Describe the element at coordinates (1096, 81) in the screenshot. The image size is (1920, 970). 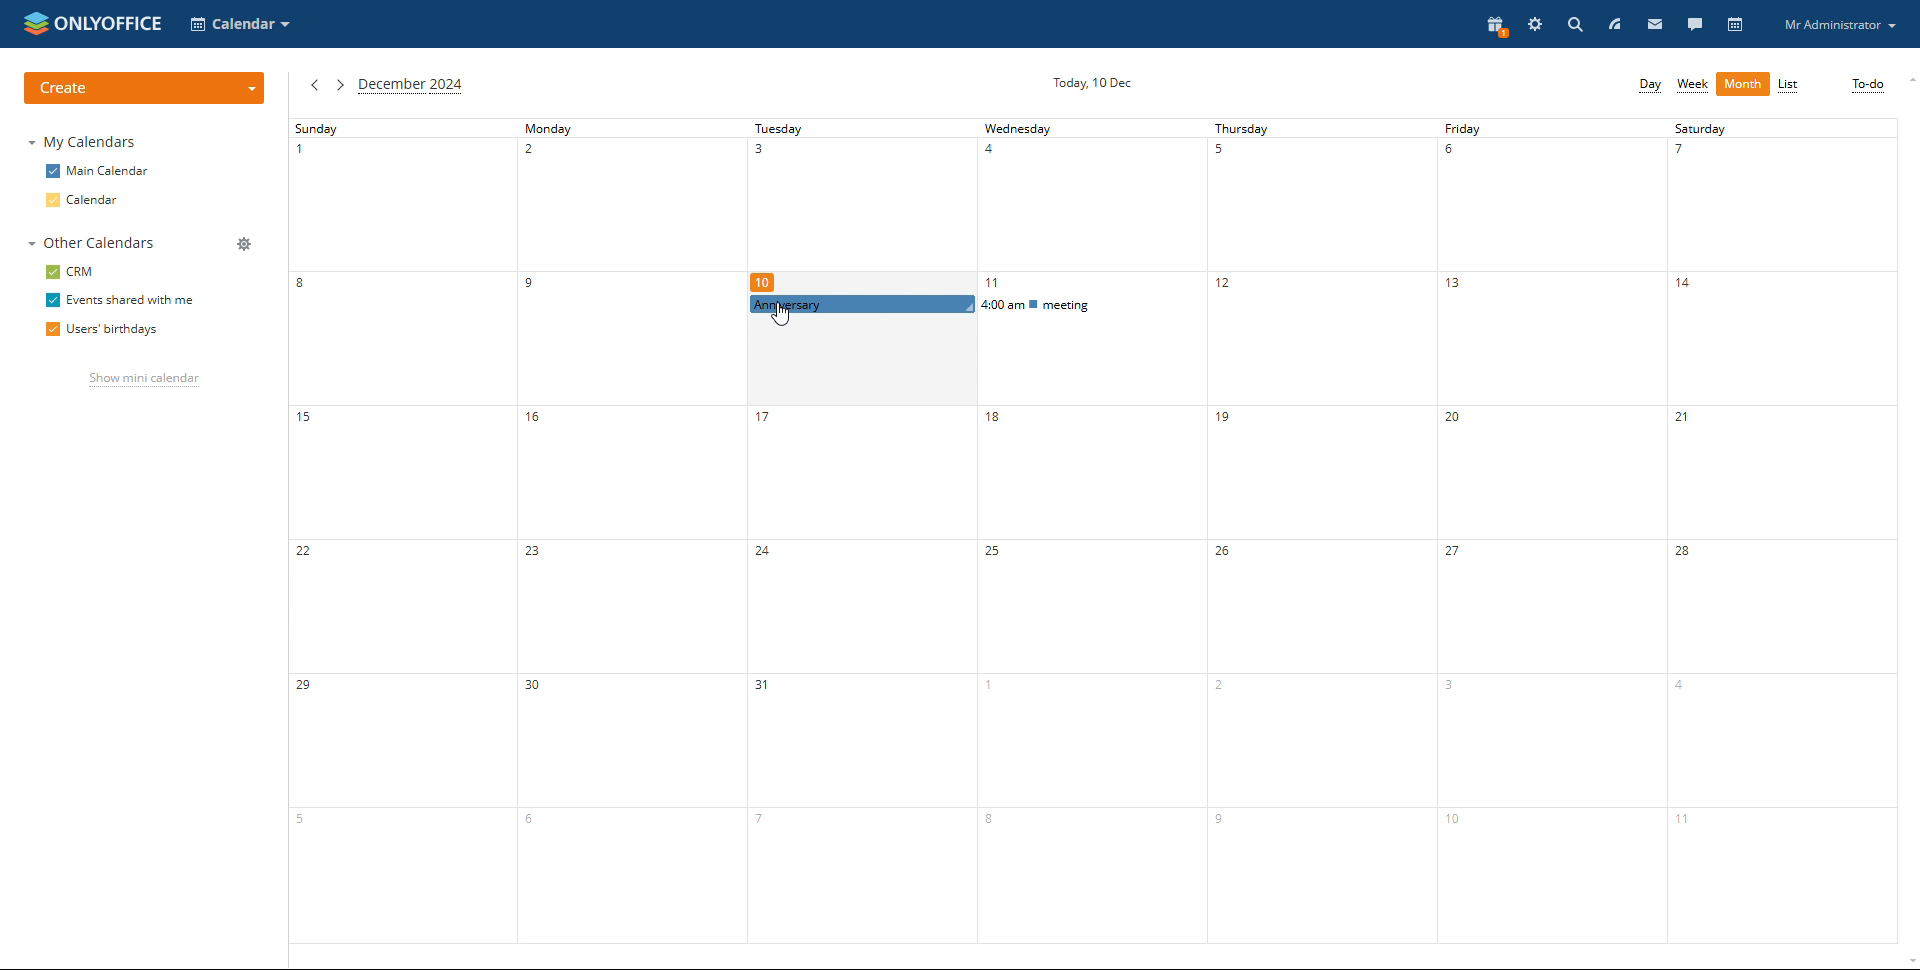
I see `current date` at that location.